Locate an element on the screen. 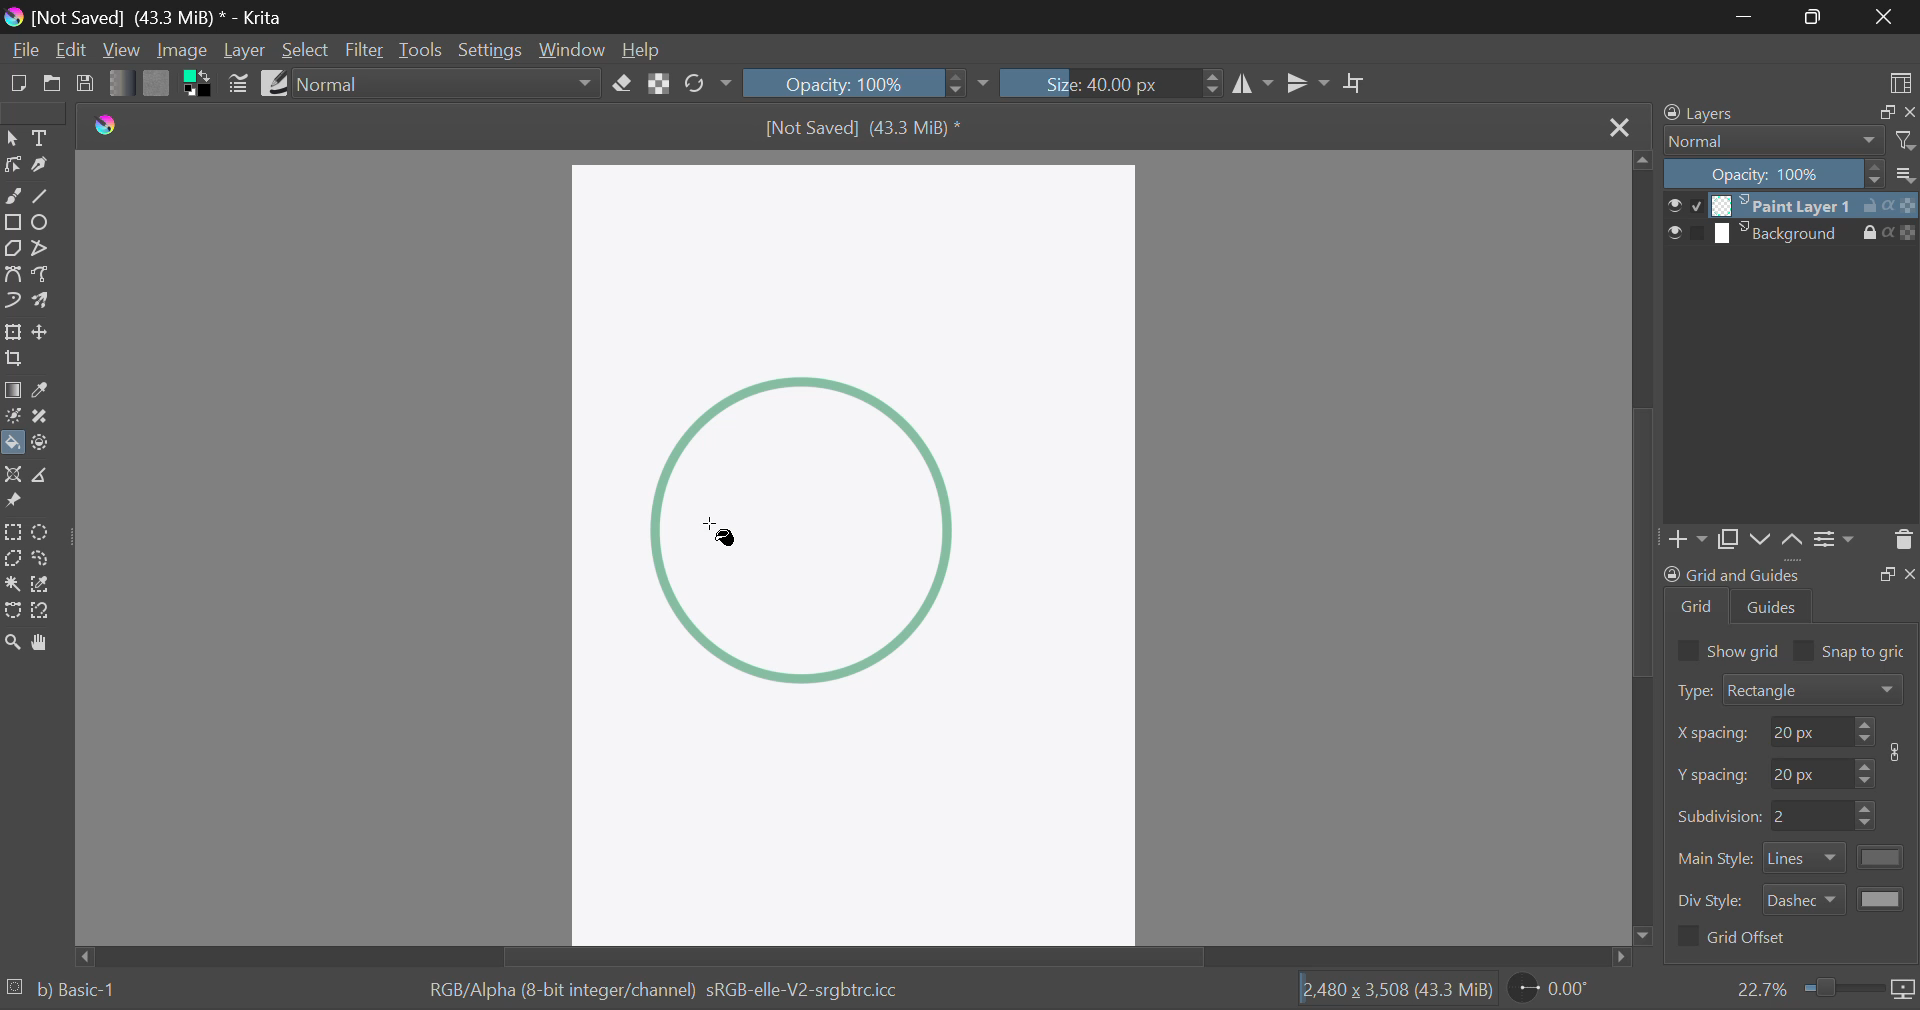  Close is located at coordinates (1885, 17).